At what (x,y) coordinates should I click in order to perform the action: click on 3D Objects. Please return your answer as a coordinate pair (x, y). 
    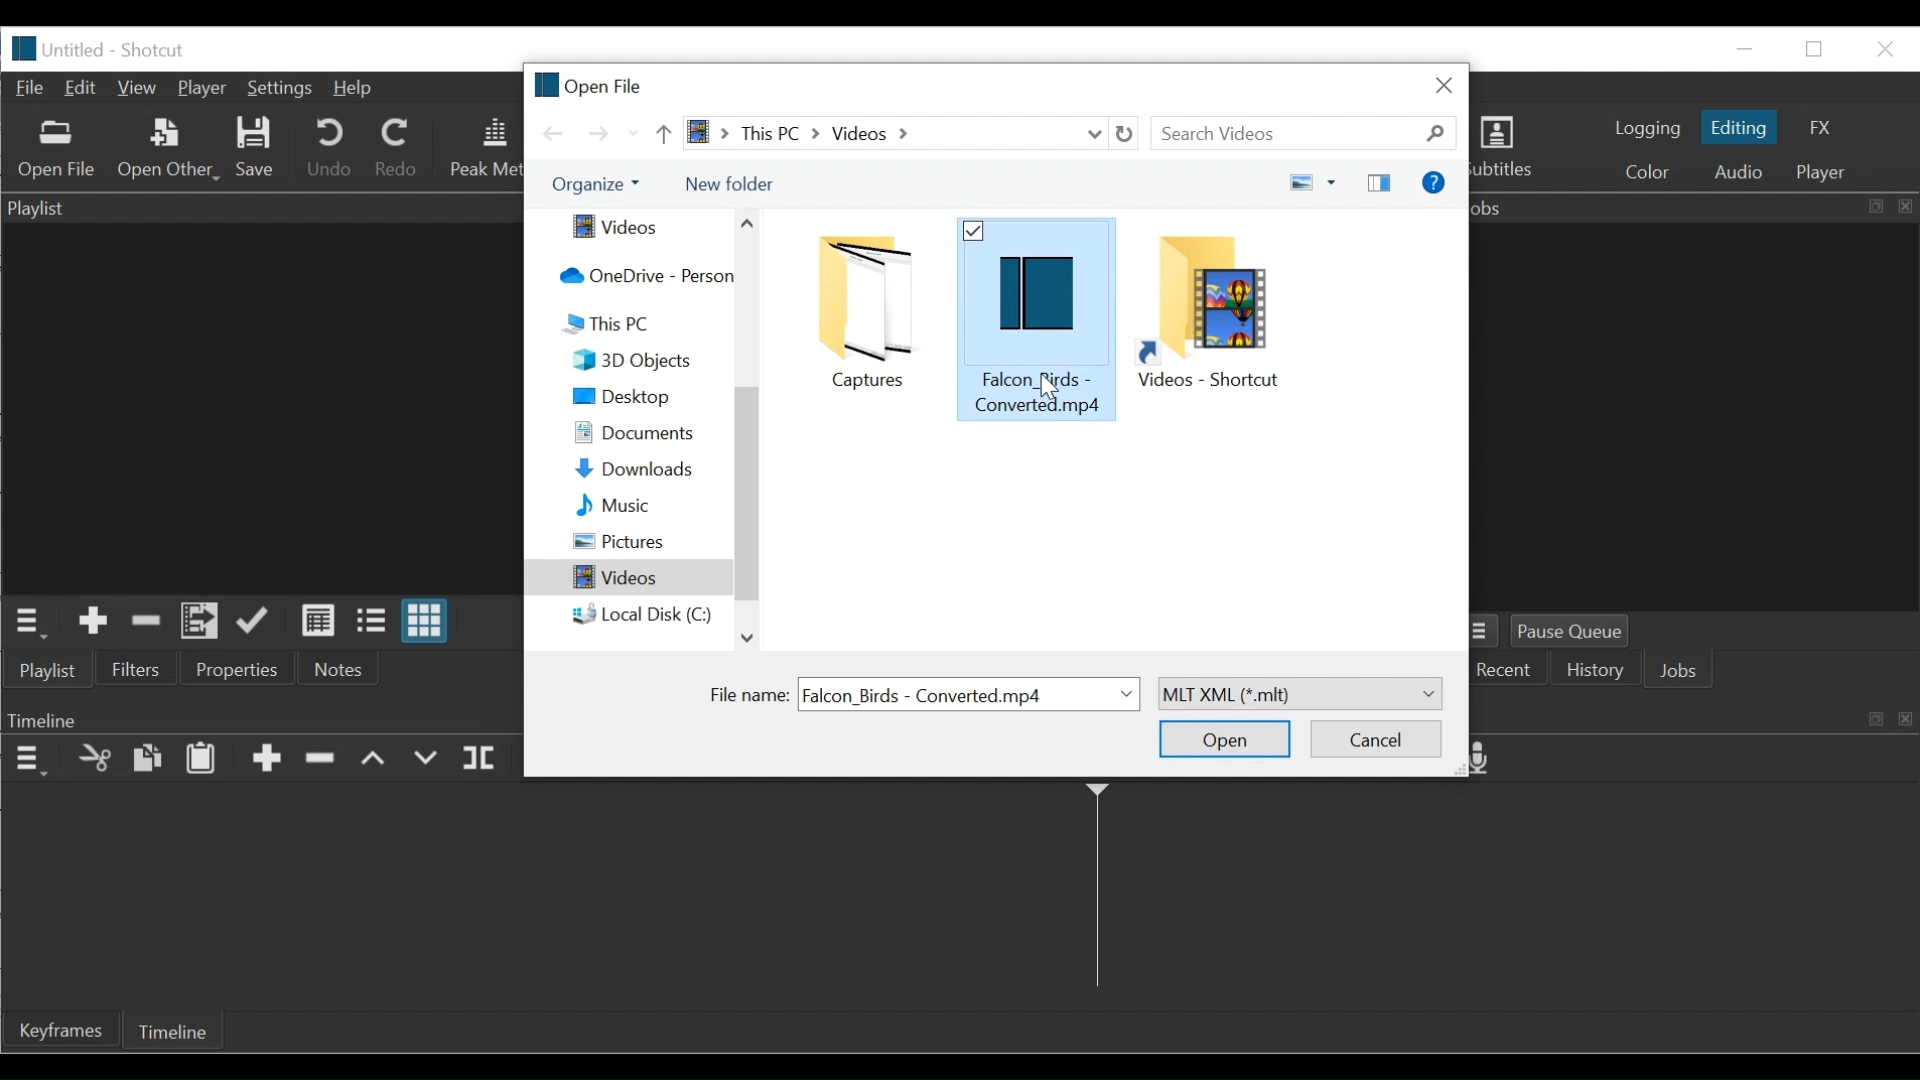
    Looking at the image, I should click on (649, 360).